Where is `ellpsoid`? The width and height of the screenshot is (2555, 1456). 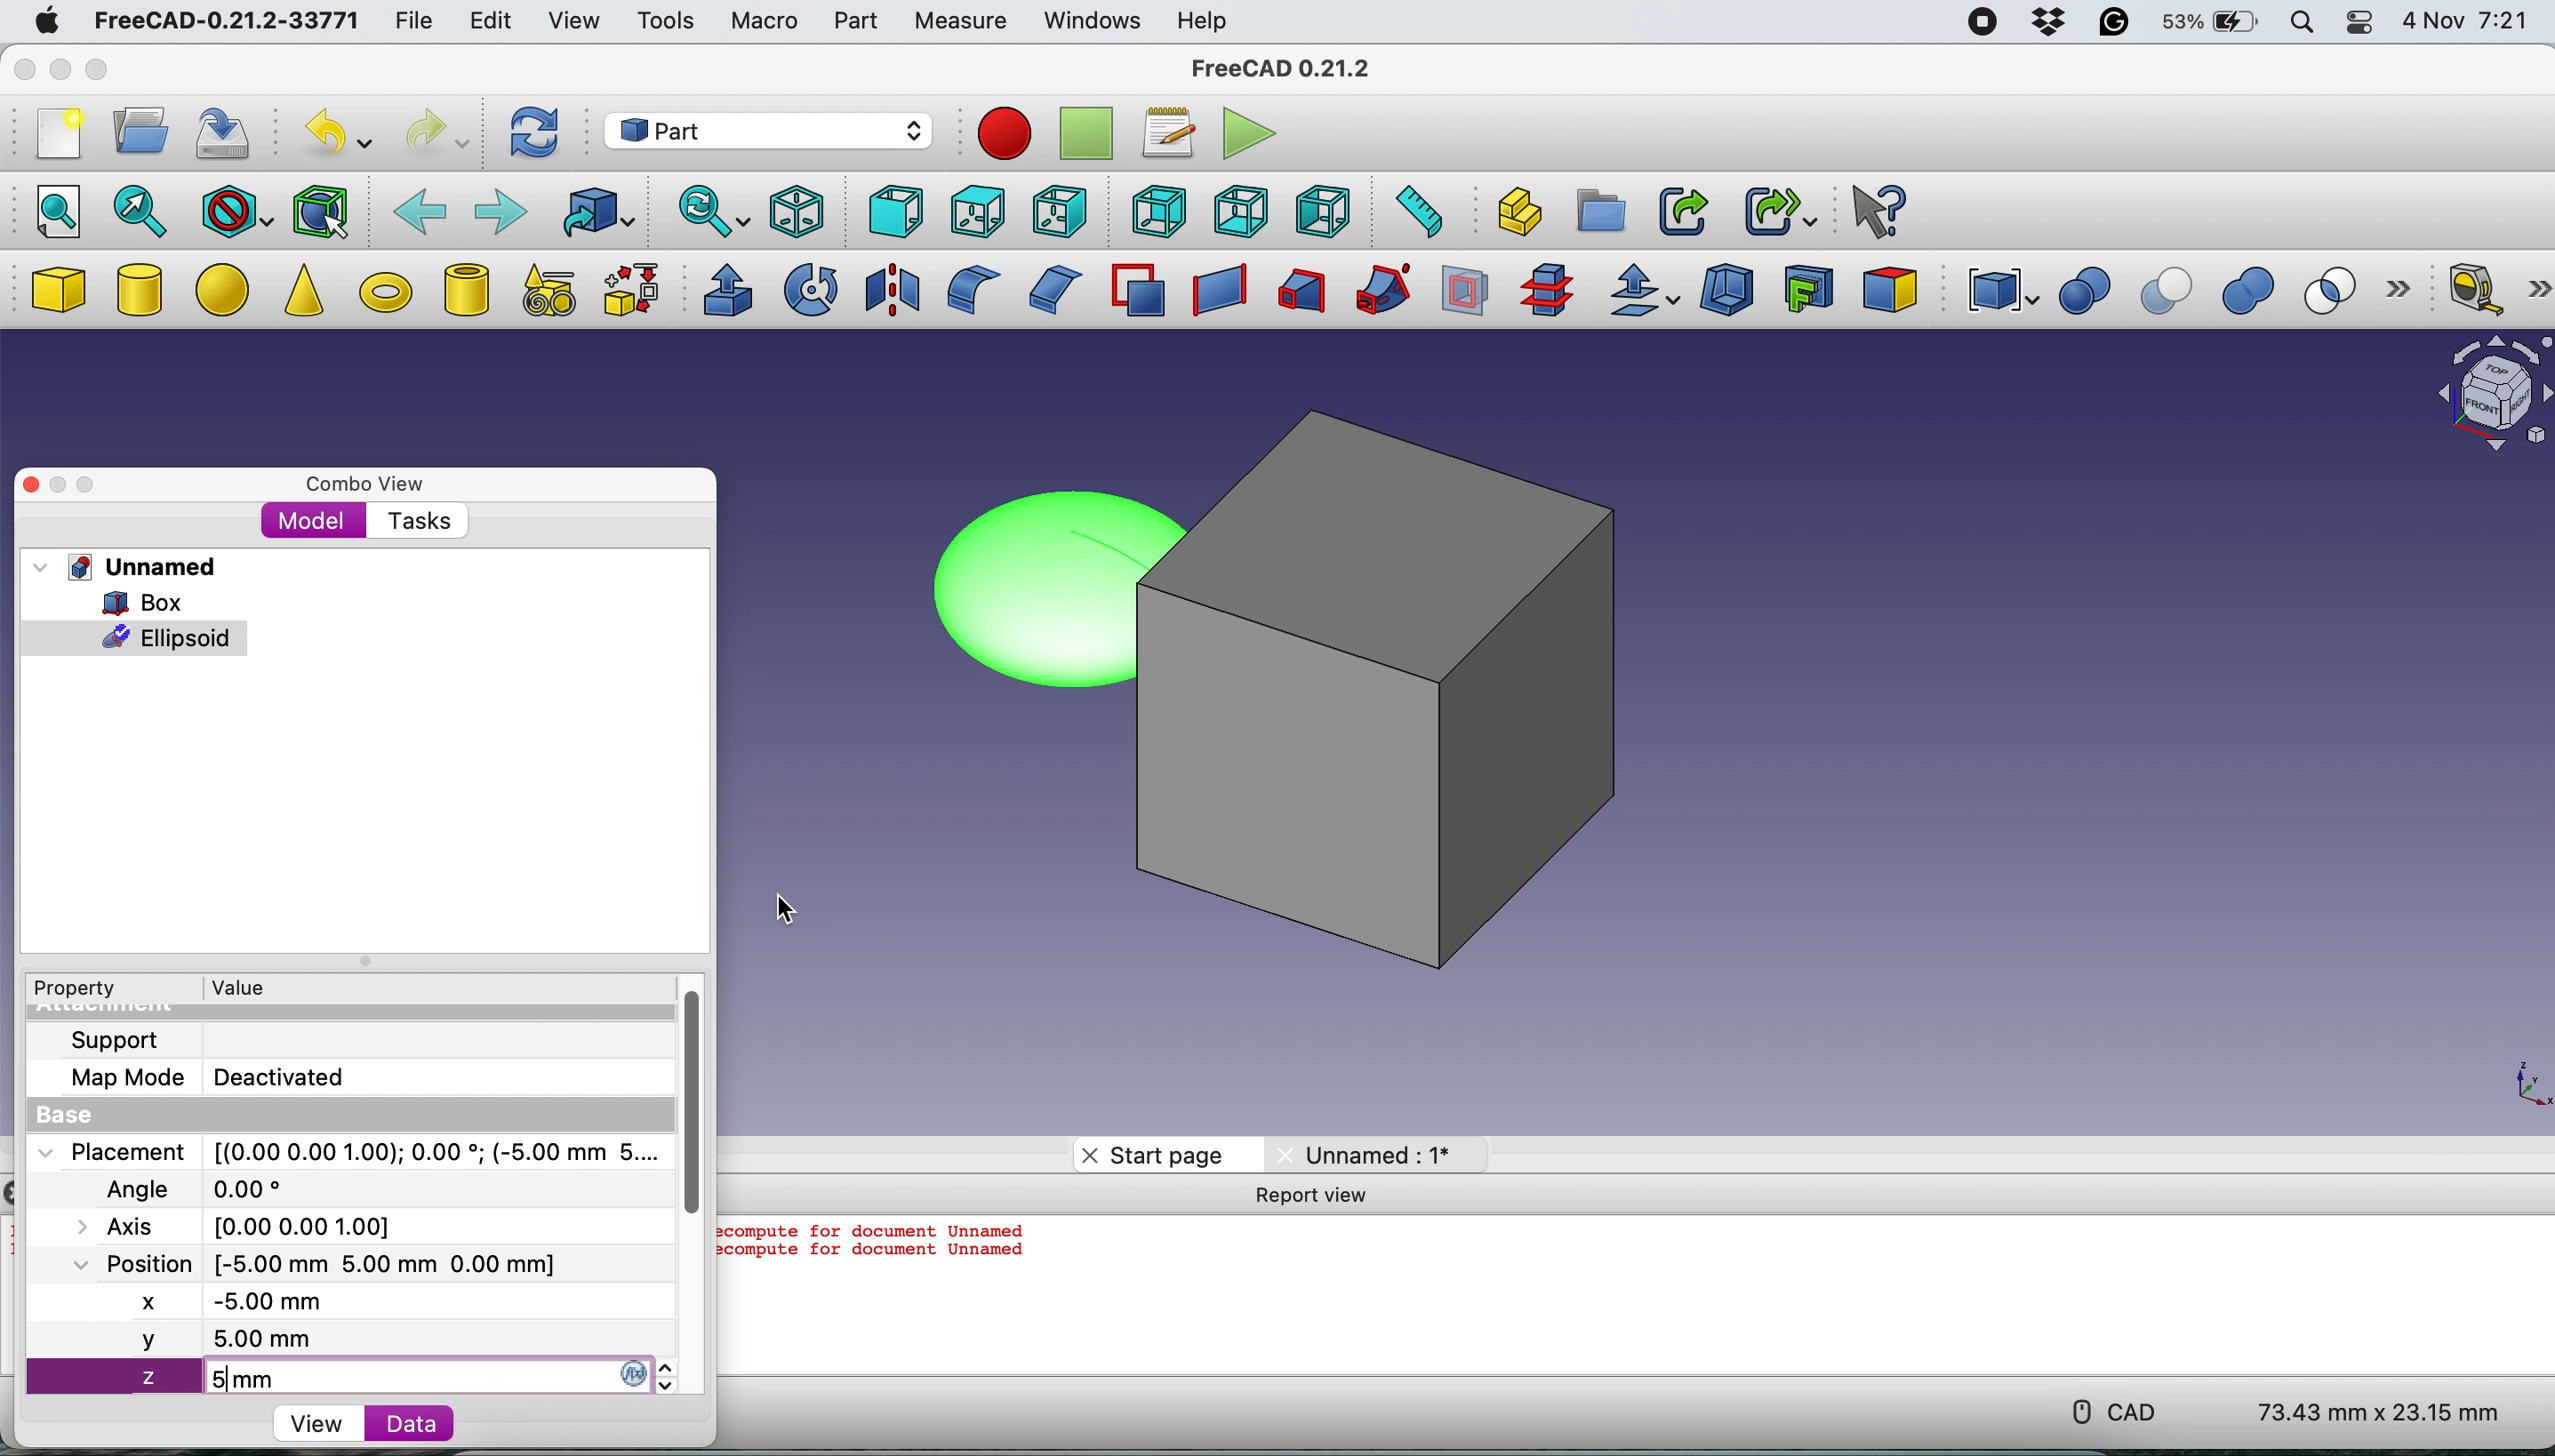
ellpsoid is located at coordinates (136, 636).